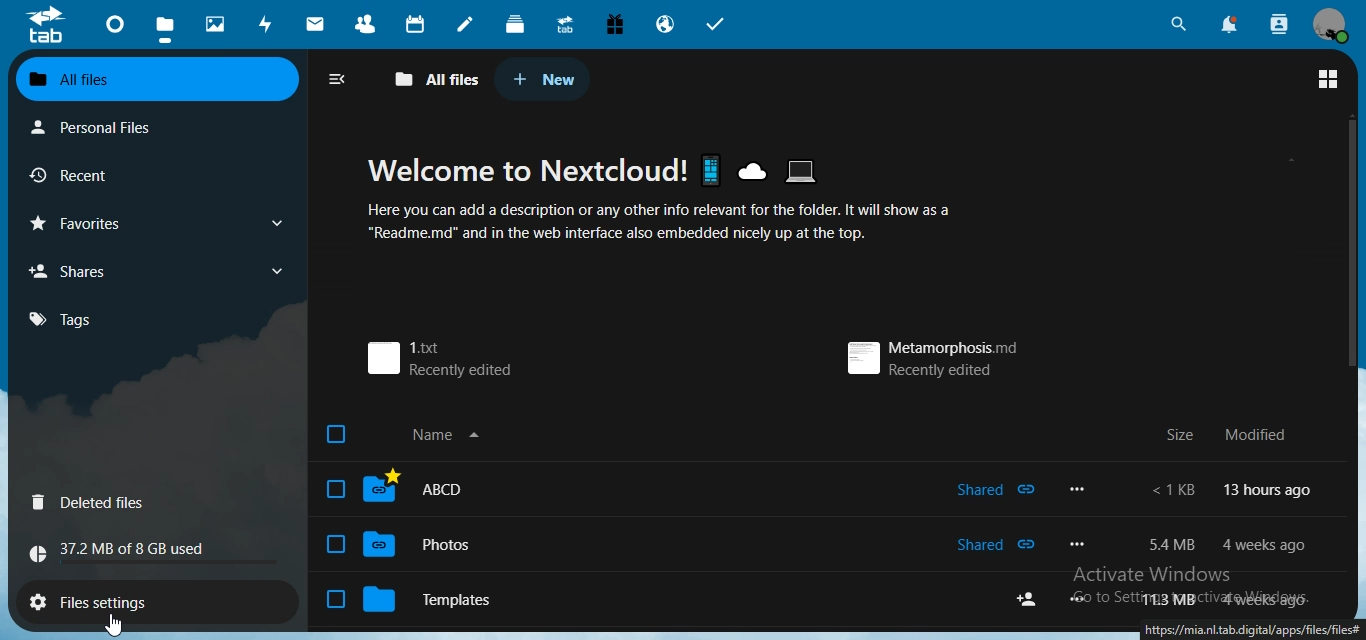 The width and height of the screenshot is (1366, 640). What do you see at coordinates (662, 169) in the screenshot?
I see `welcome to next cloud!` at bounding box center [662, 169].